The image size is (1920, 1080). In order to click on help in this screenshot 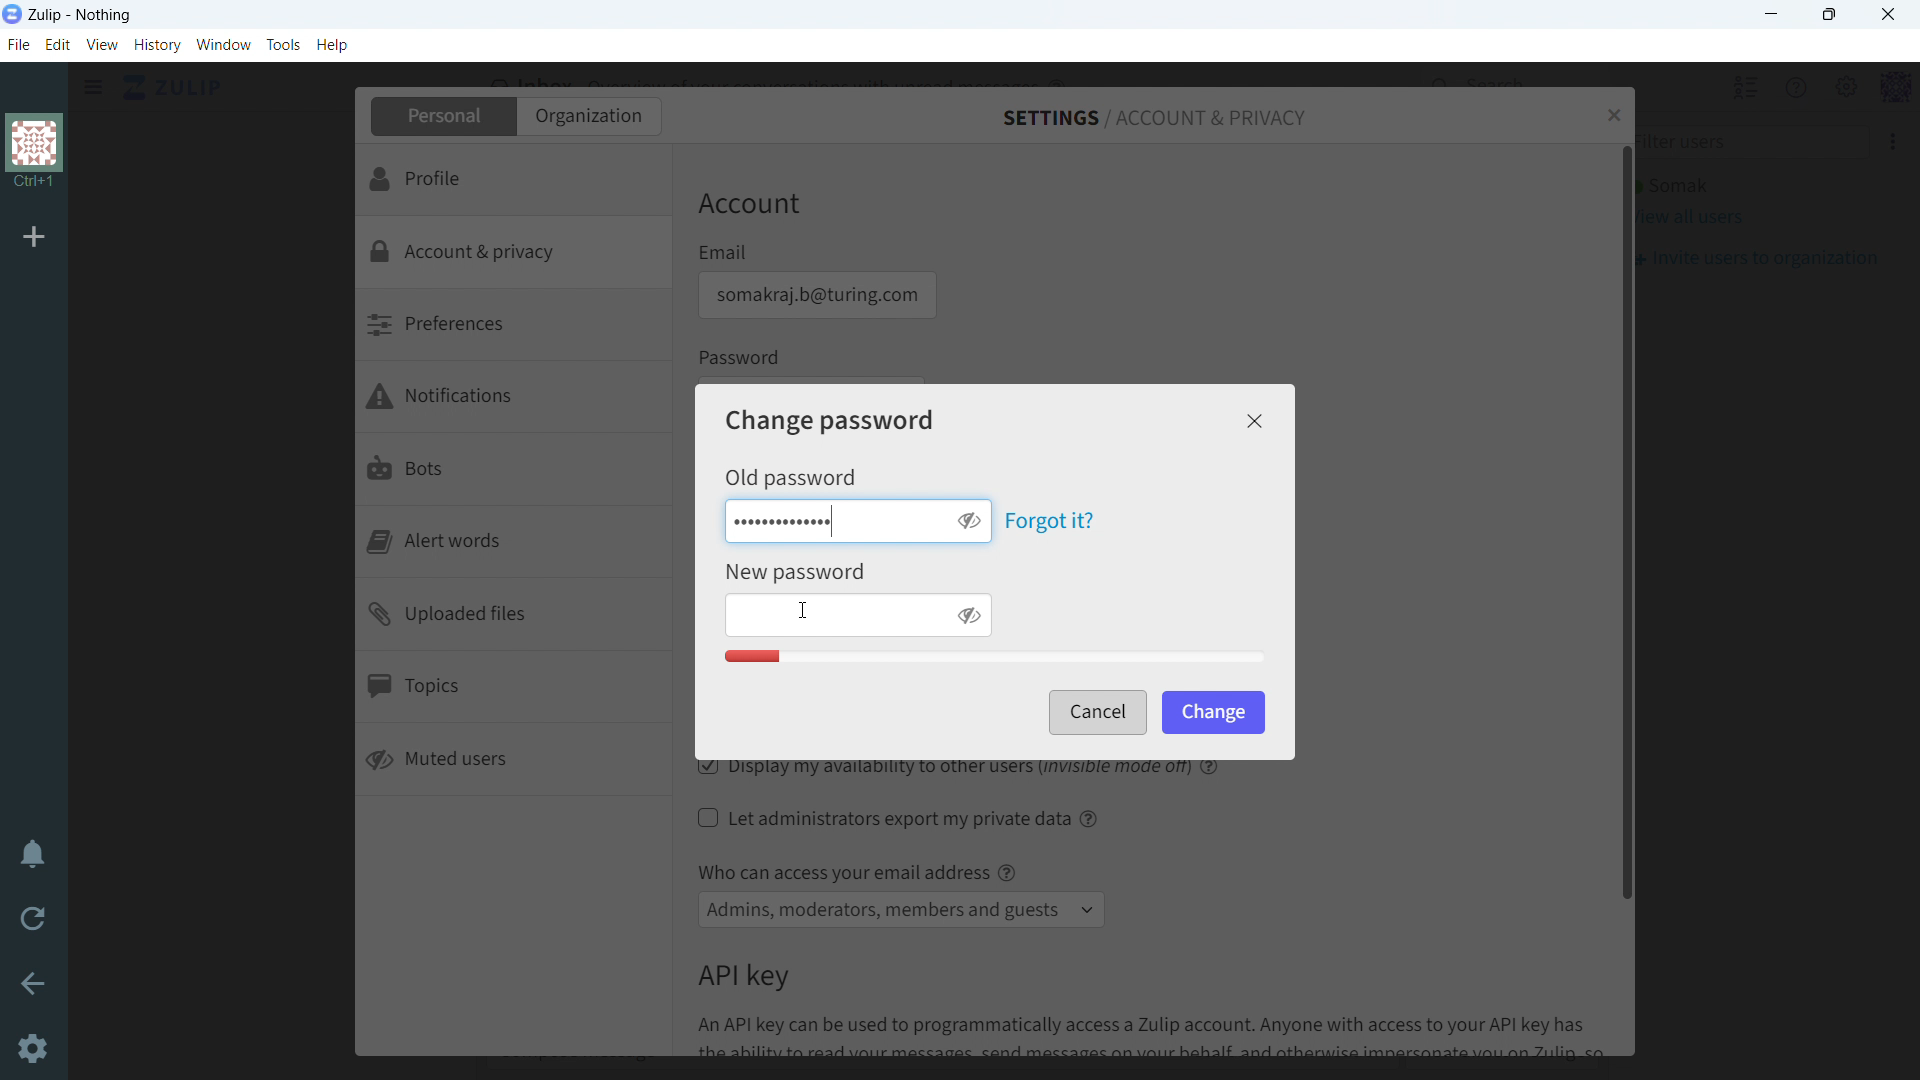, I will do `click(1091, 818)`.